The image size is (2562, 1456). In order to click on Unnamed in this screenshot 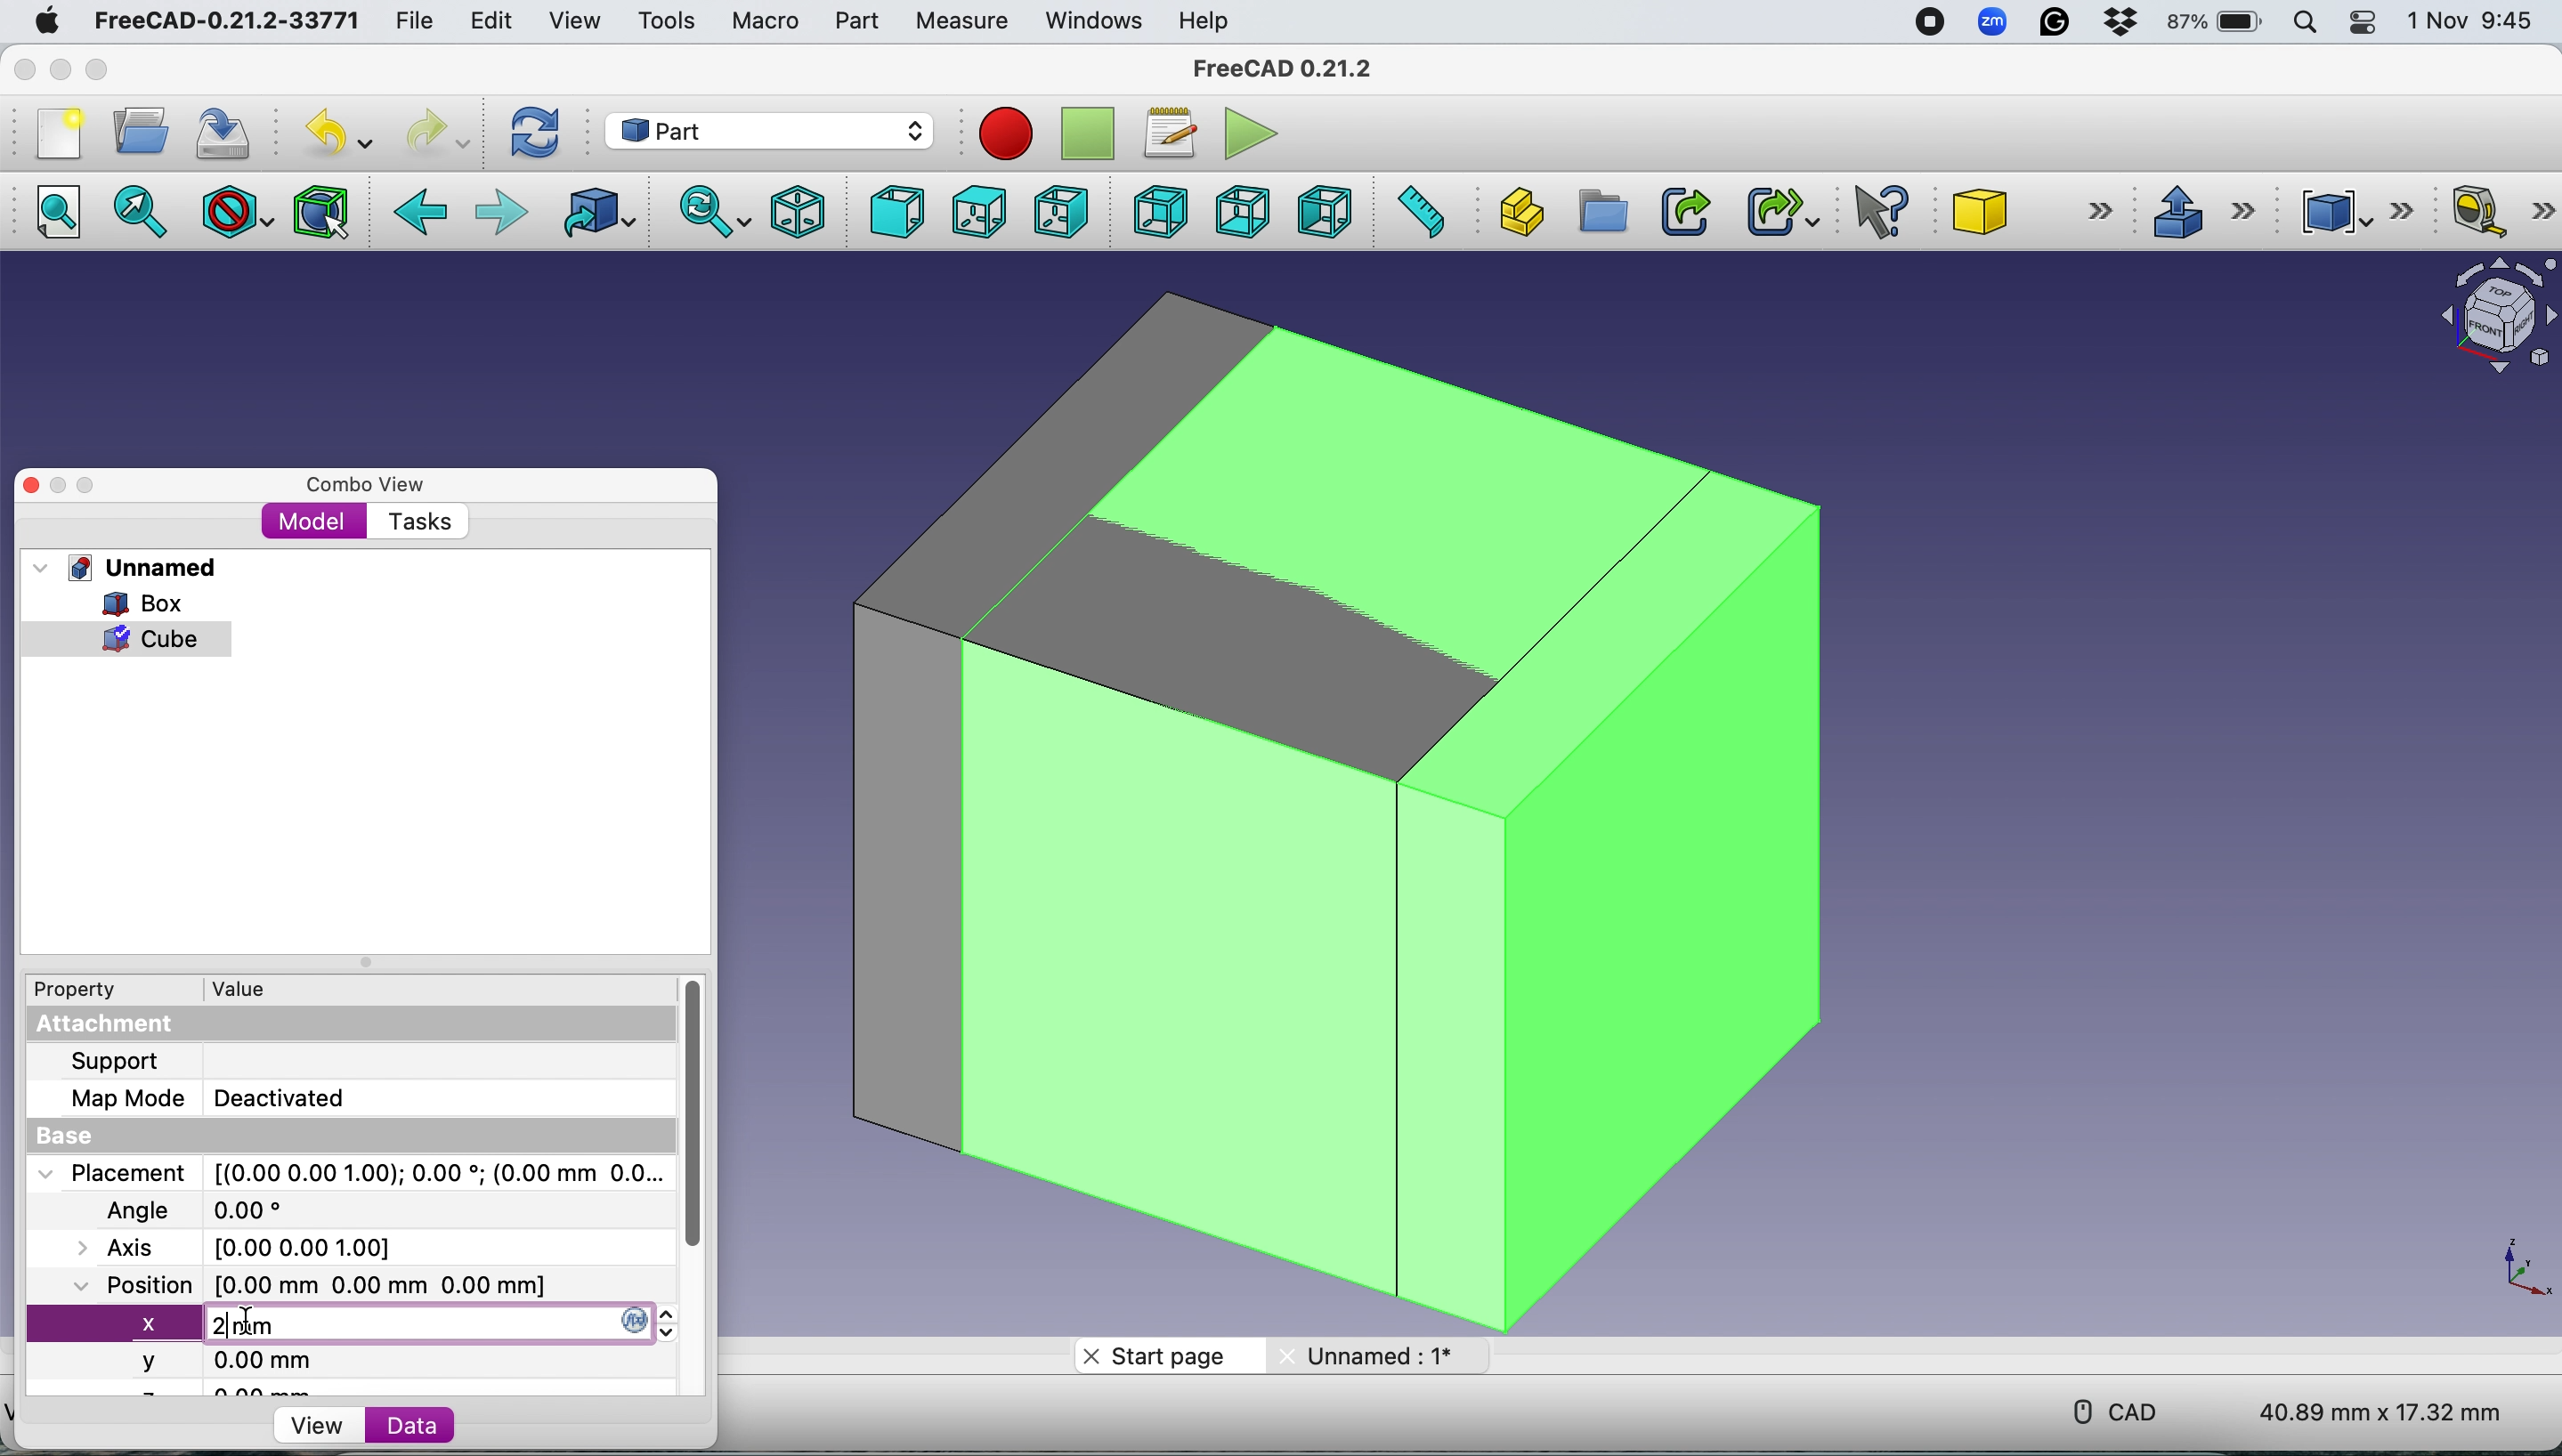, I will do `click(1376, 1354)`.